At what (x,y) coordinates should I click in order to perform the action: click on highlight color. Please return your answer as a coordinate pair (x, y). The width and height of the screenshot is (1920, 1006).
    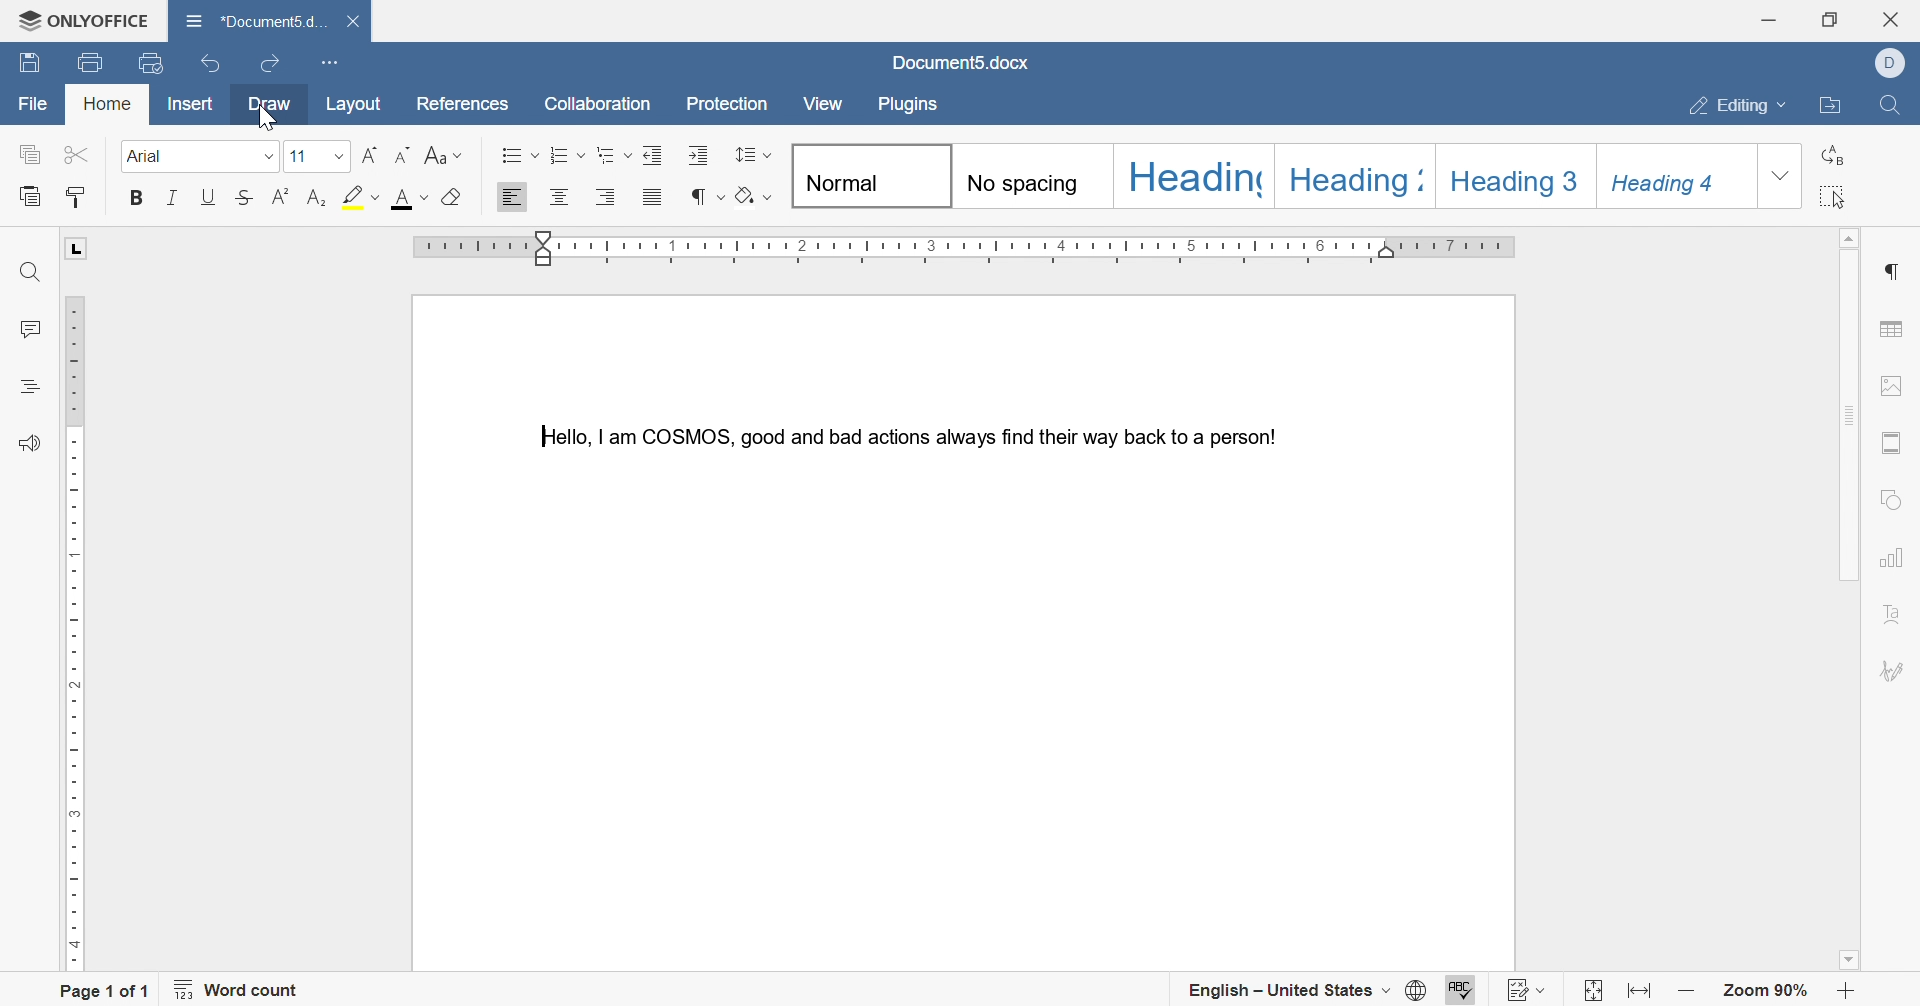
    Looking at the image, I should click on (357, 196).